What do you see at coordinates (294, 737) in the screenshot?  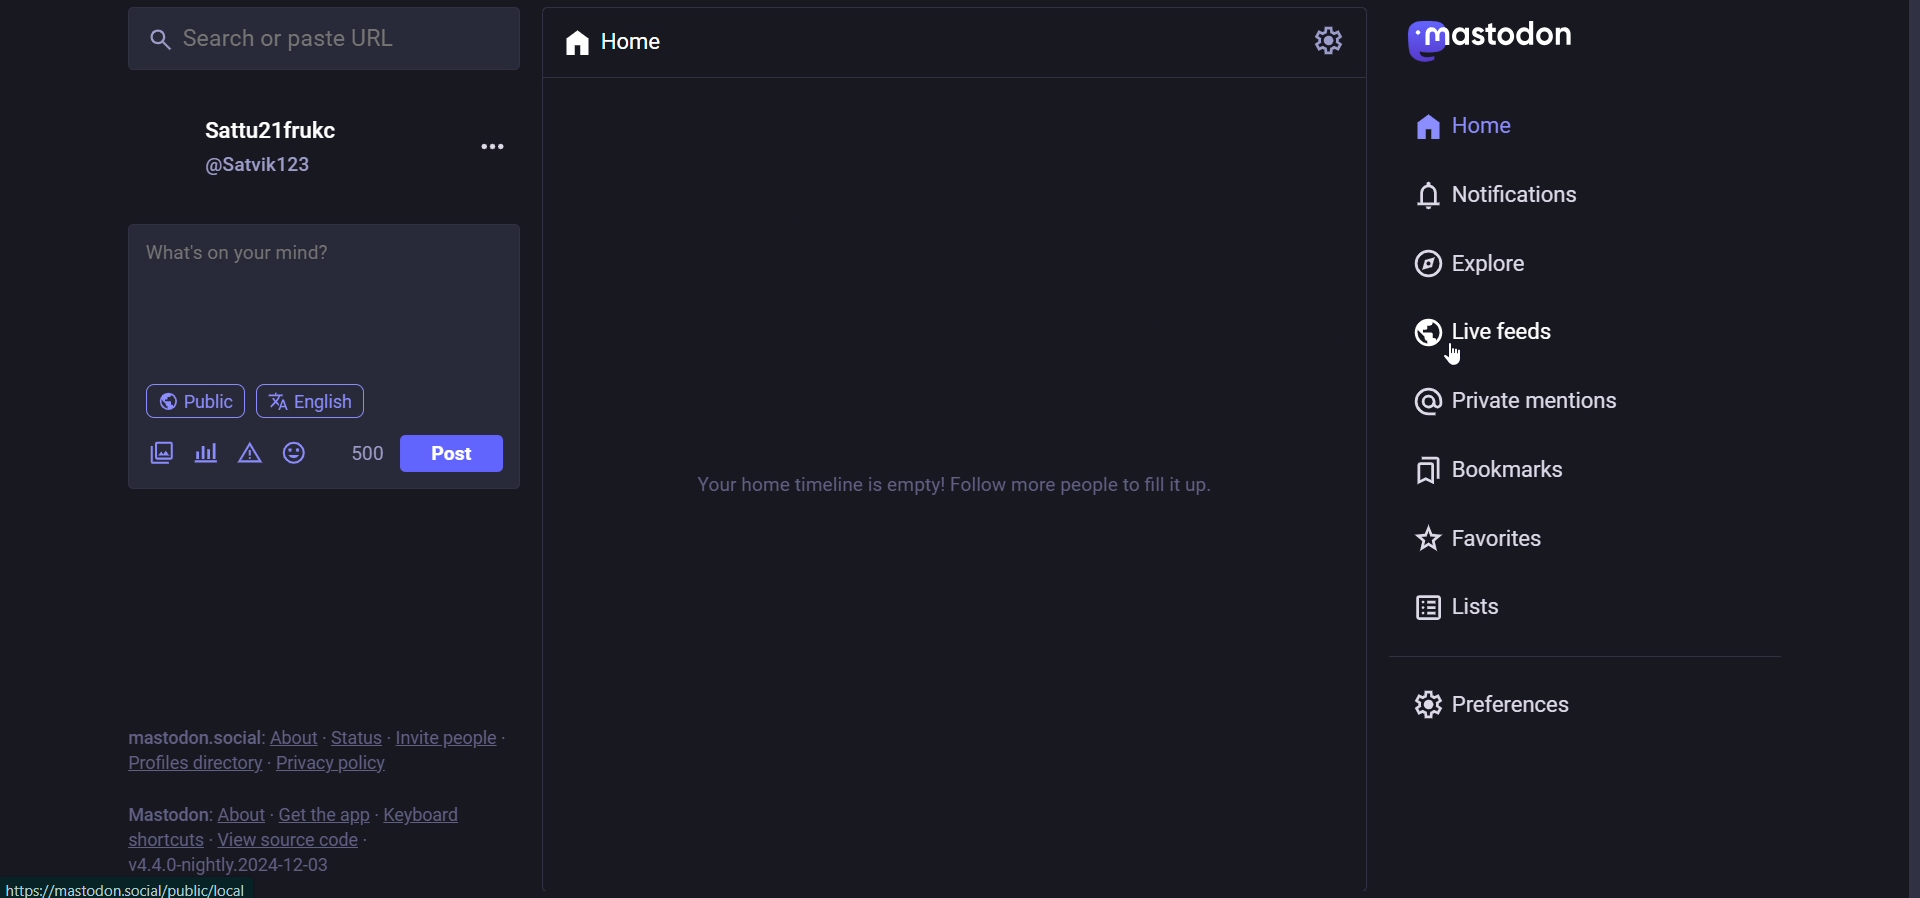 I see `about` at bounding box center [294, 737].